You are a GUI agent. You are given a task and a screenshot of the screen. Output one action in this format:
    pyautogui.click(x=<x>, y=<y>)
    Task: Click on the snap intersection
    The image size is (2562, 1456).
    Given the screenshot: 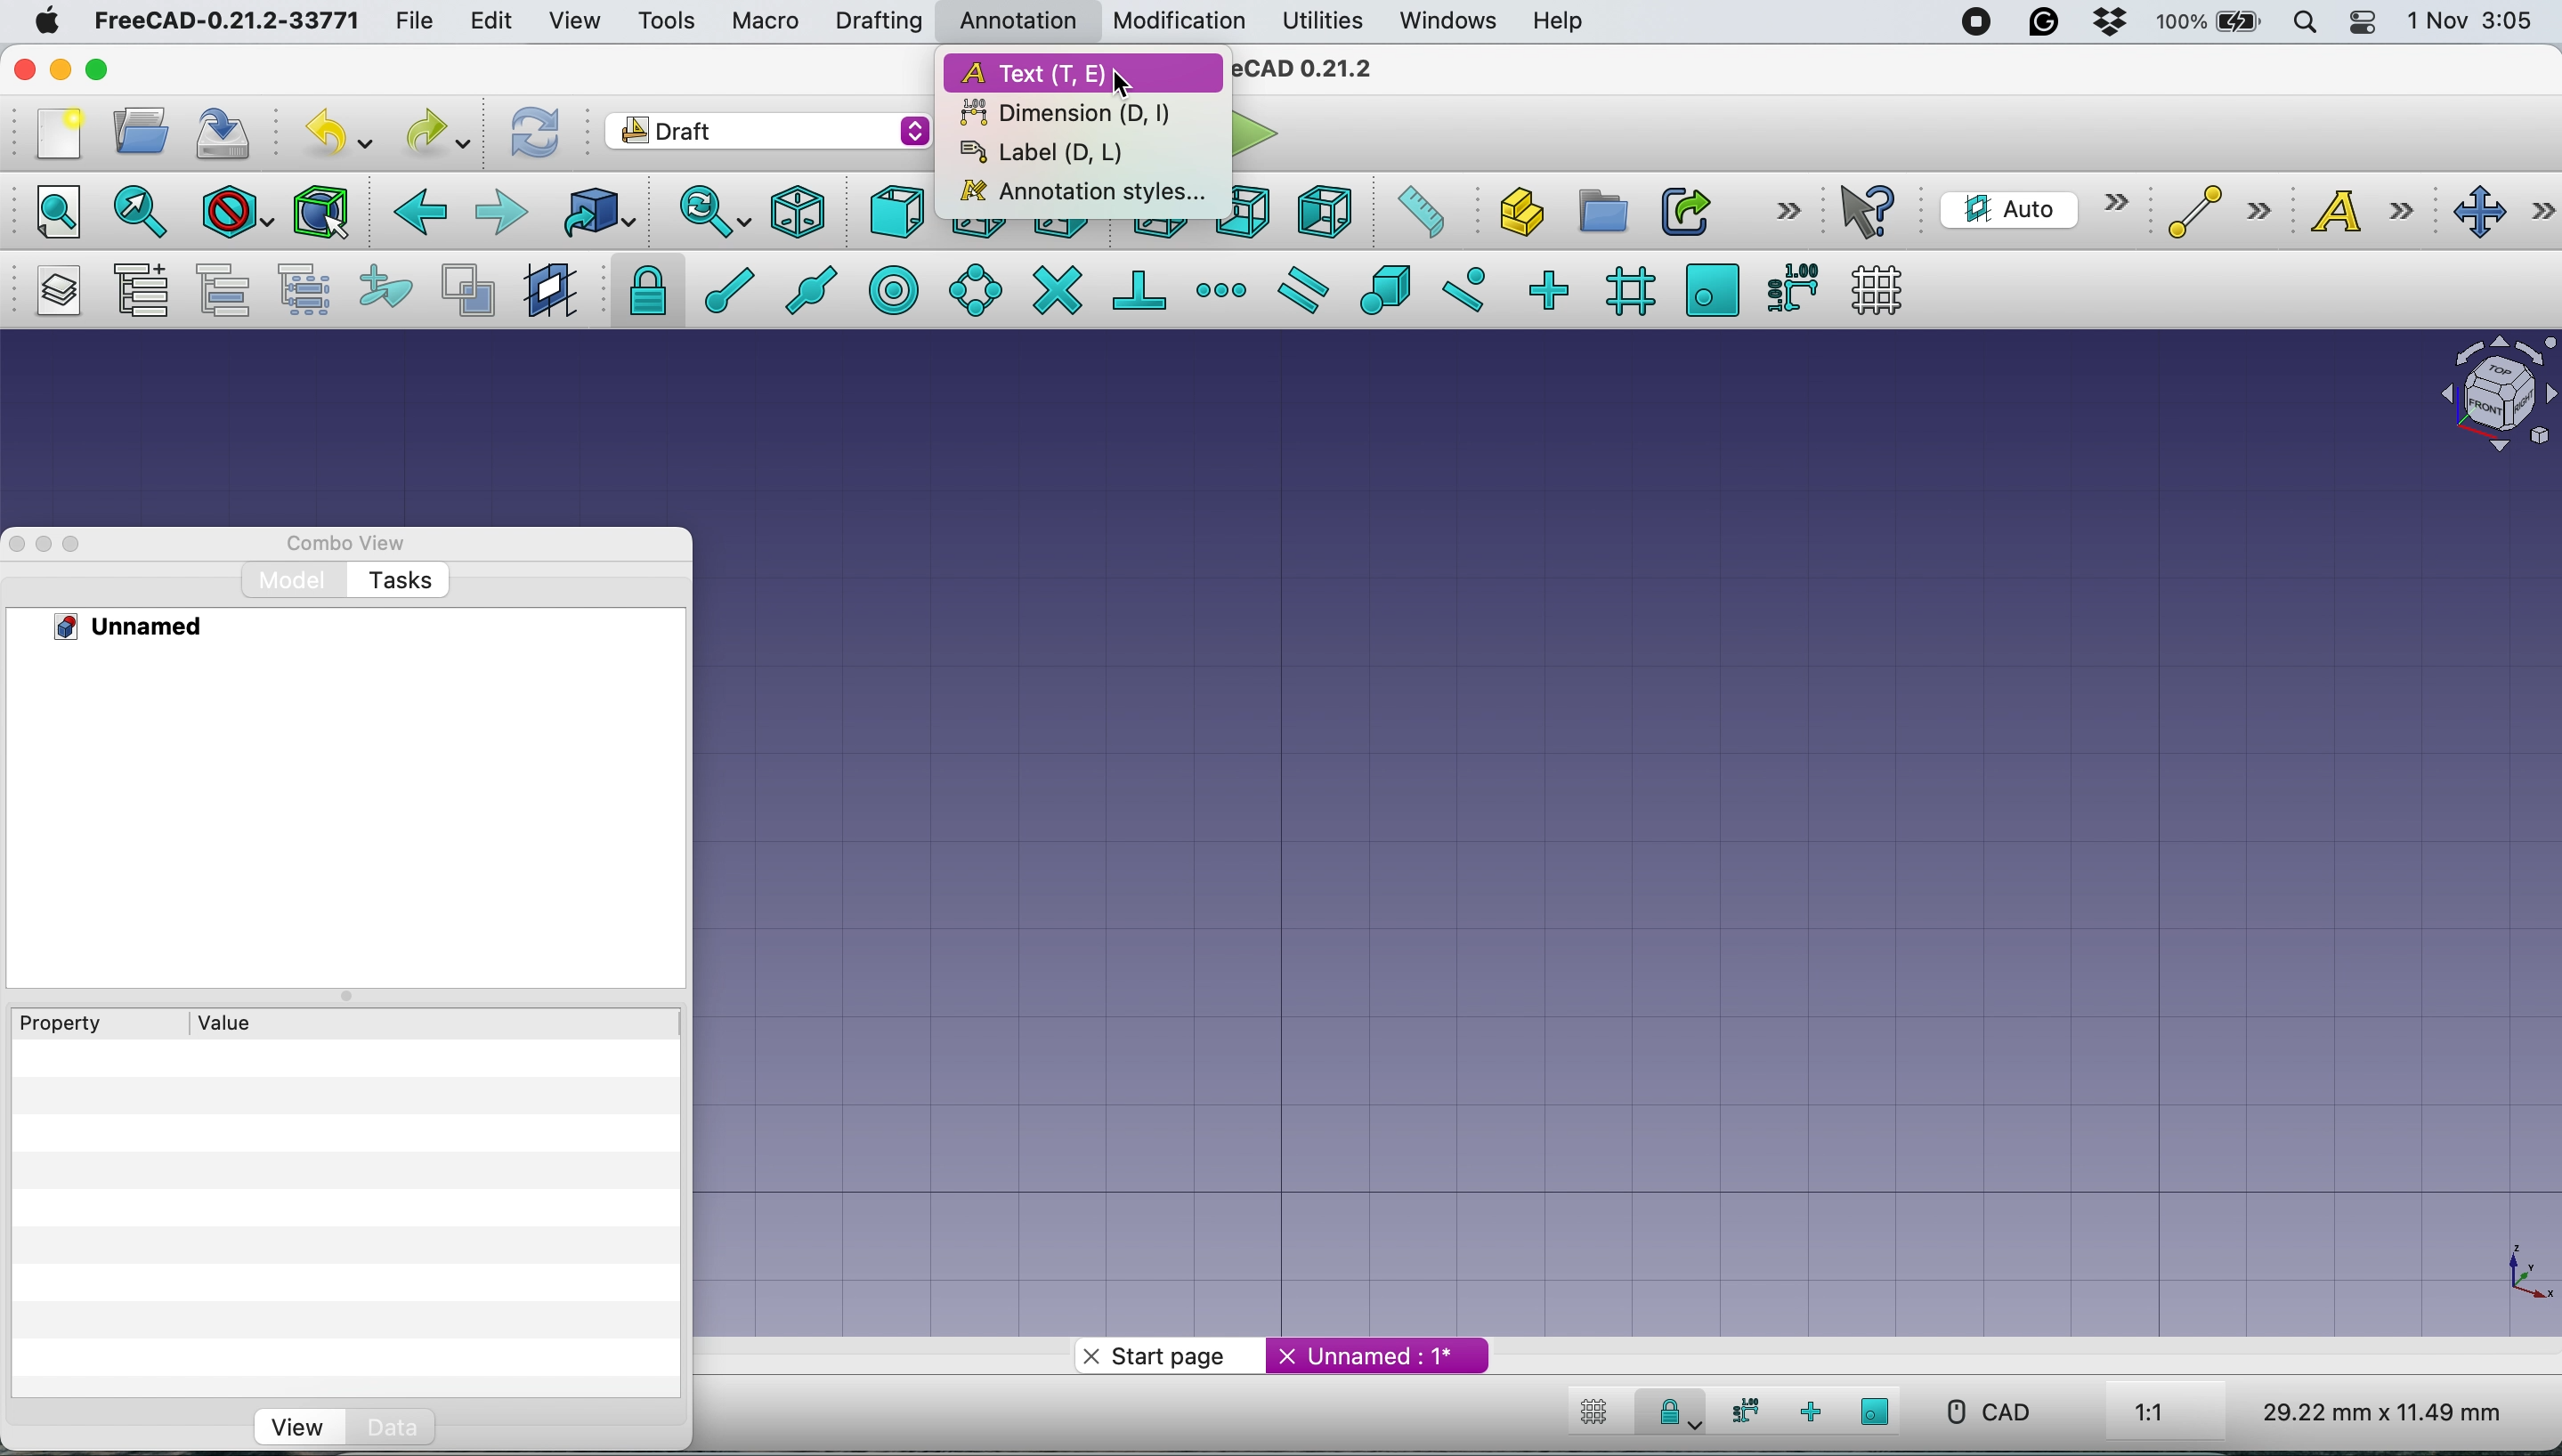 What is the action you would take?
    pyautogui.click(x=1056, y=292)
    